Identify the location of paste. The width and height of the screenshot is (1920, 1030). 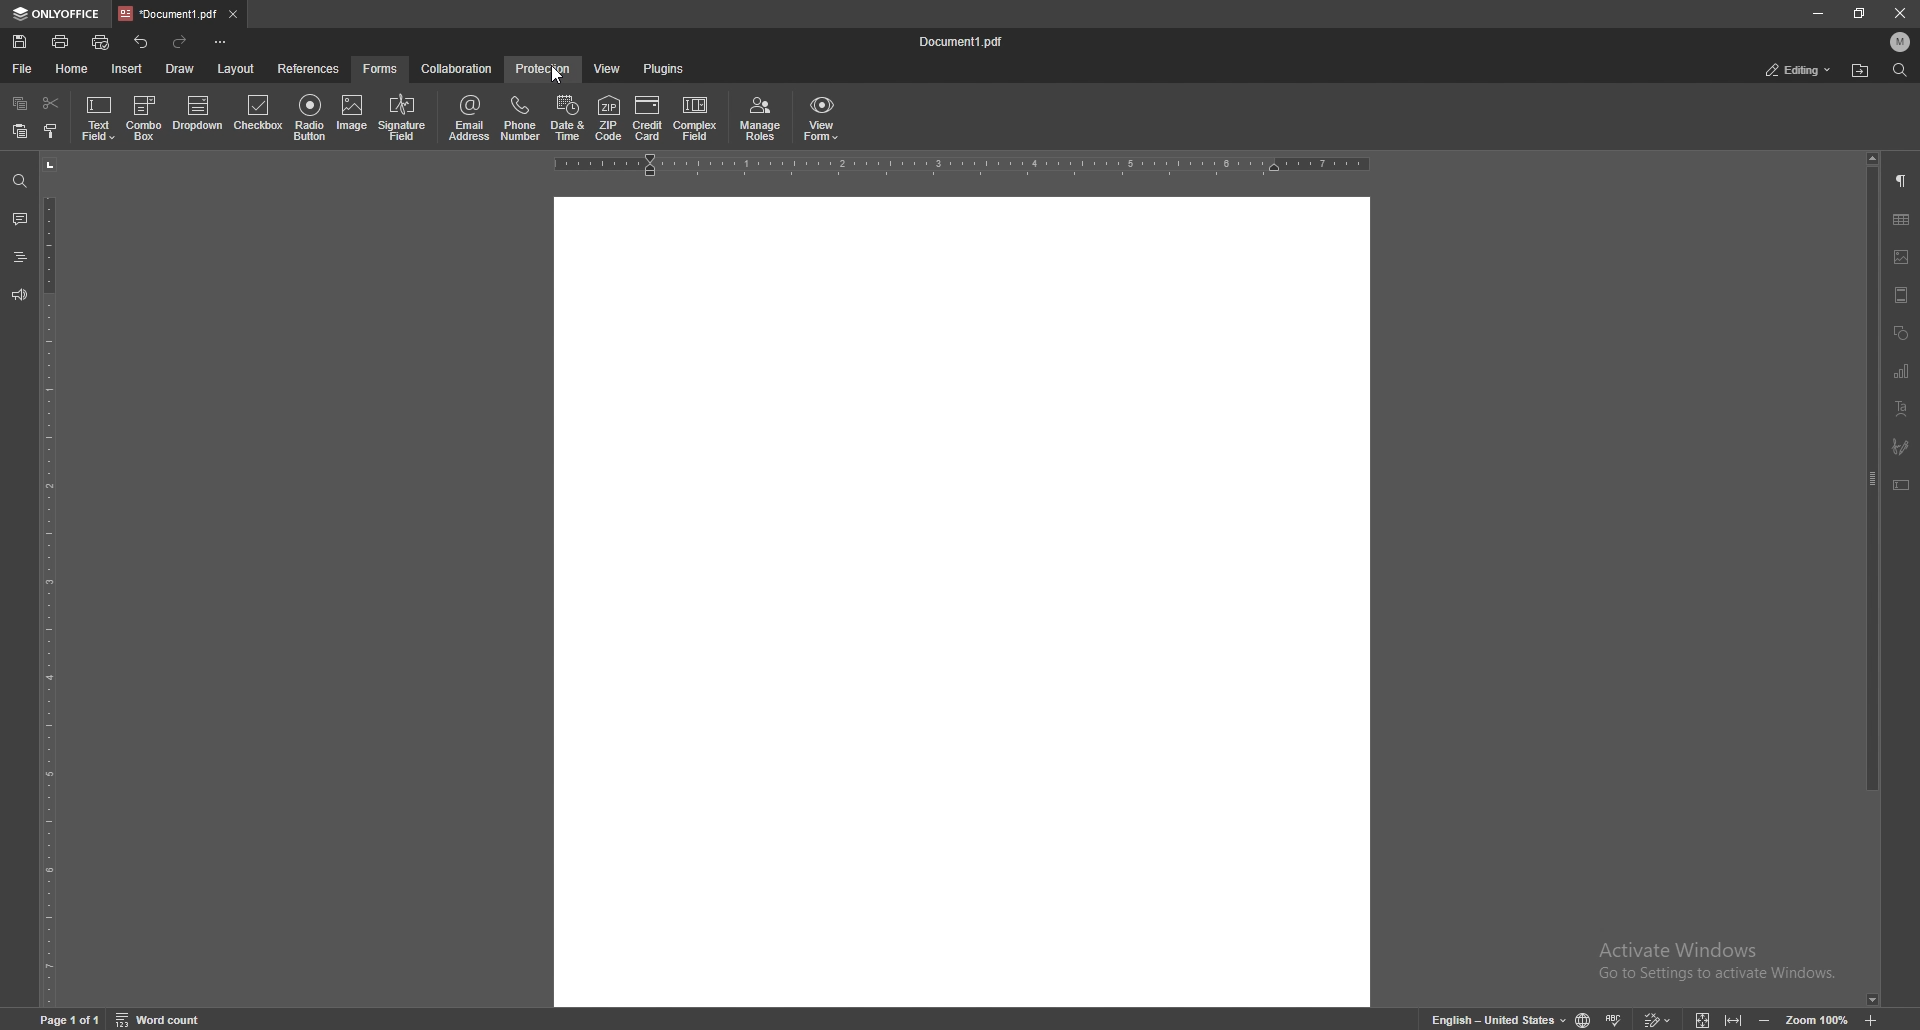
(19, 132).